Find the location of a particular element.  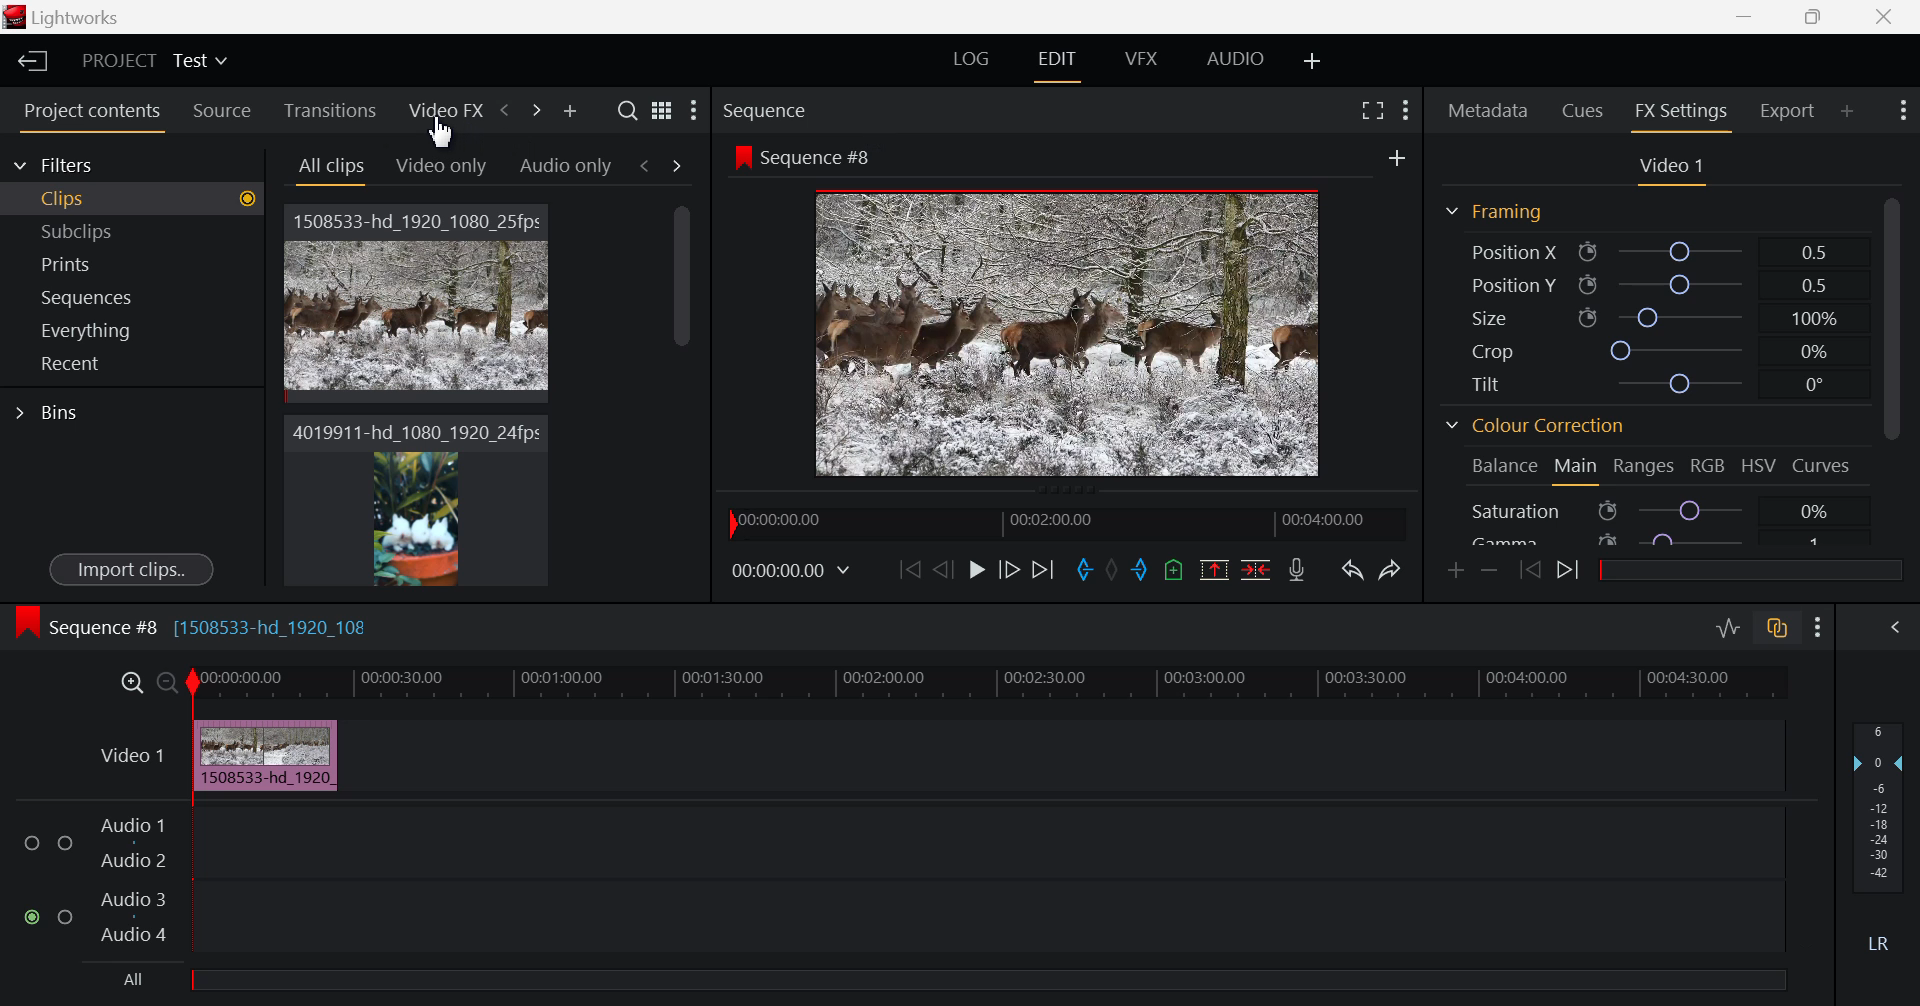

Back to Homepage is located at coordinates (28, 63).